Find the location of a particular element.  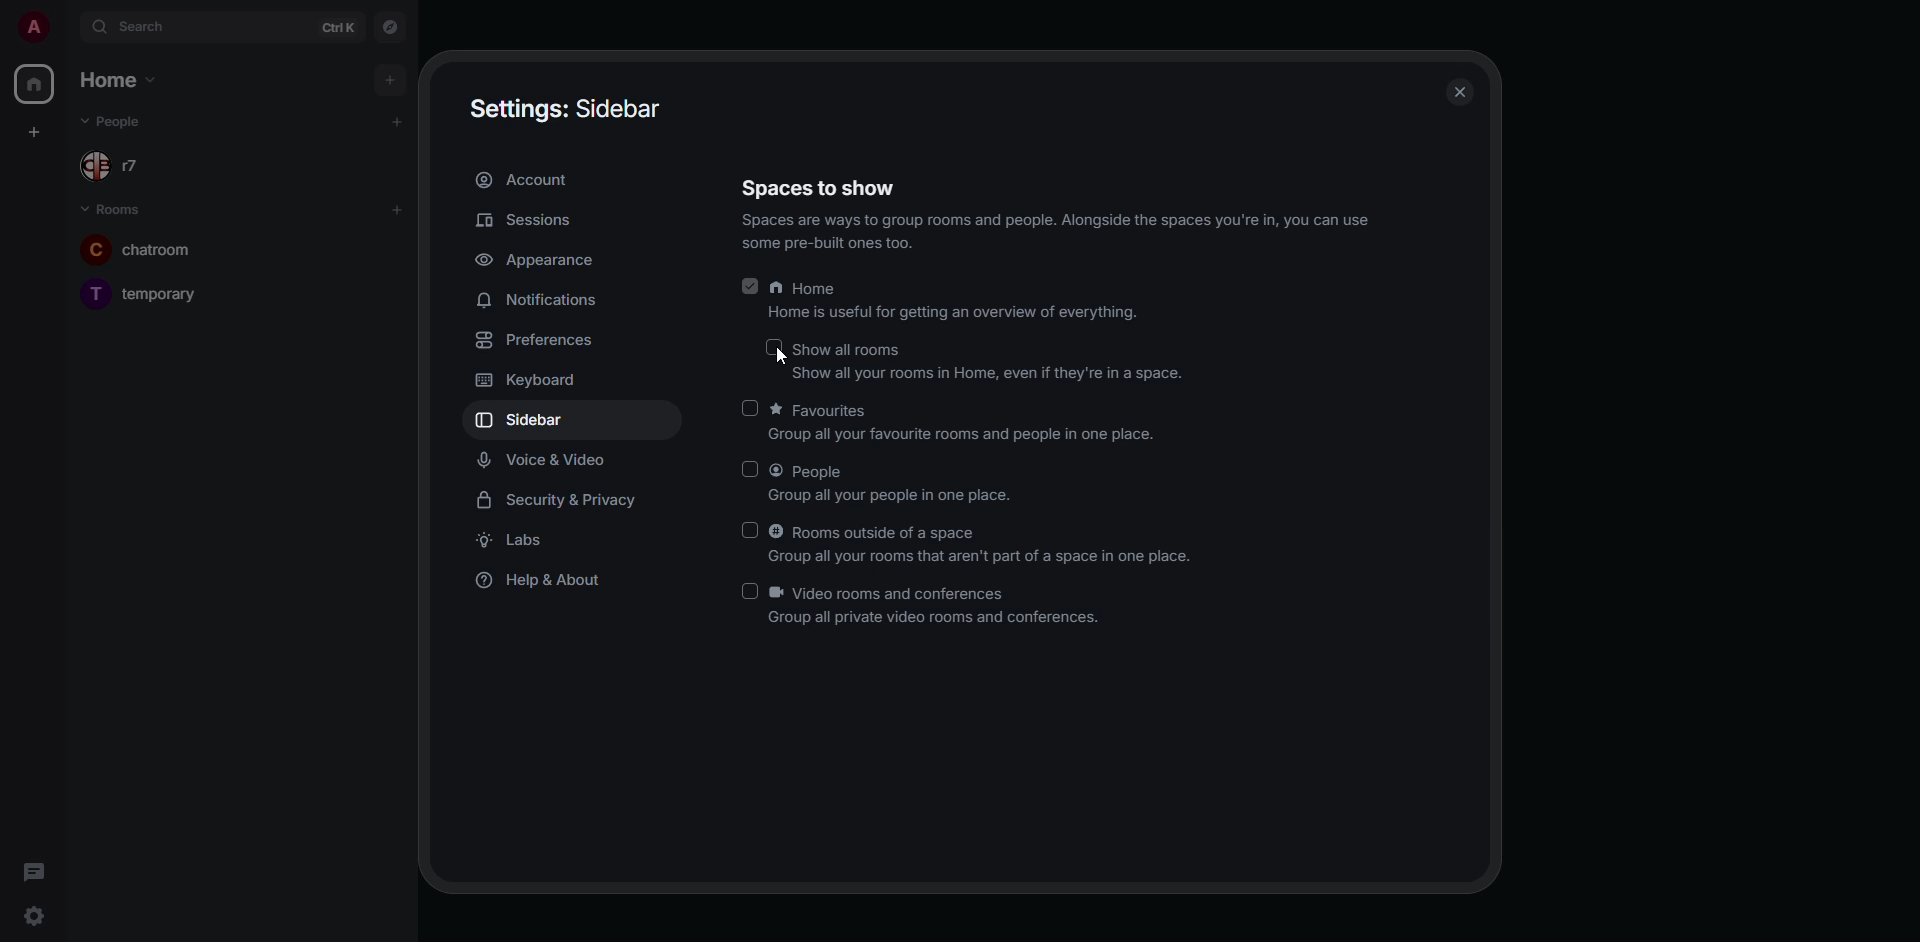

sessions is located at coordinates (532, 221).